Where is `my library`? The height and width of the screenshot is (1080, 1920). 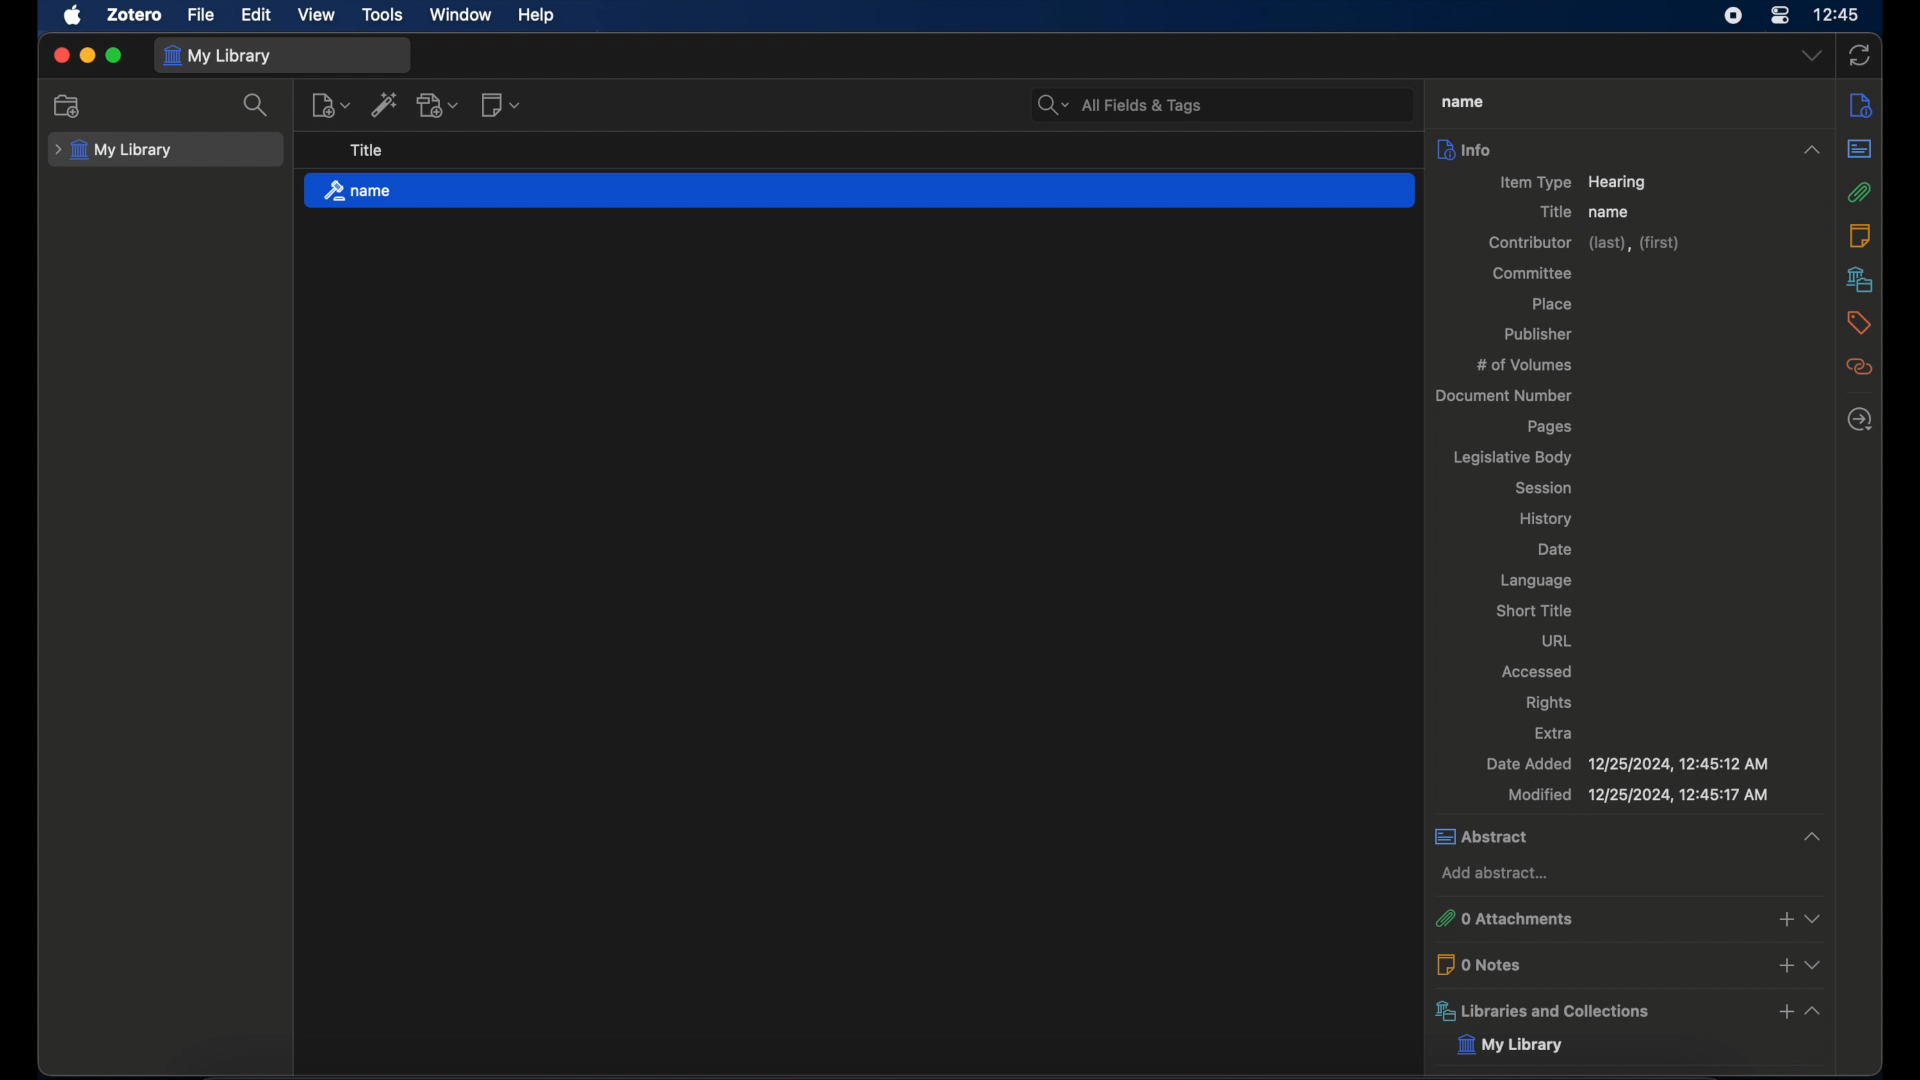
my library is located at coordinates (218, 57).